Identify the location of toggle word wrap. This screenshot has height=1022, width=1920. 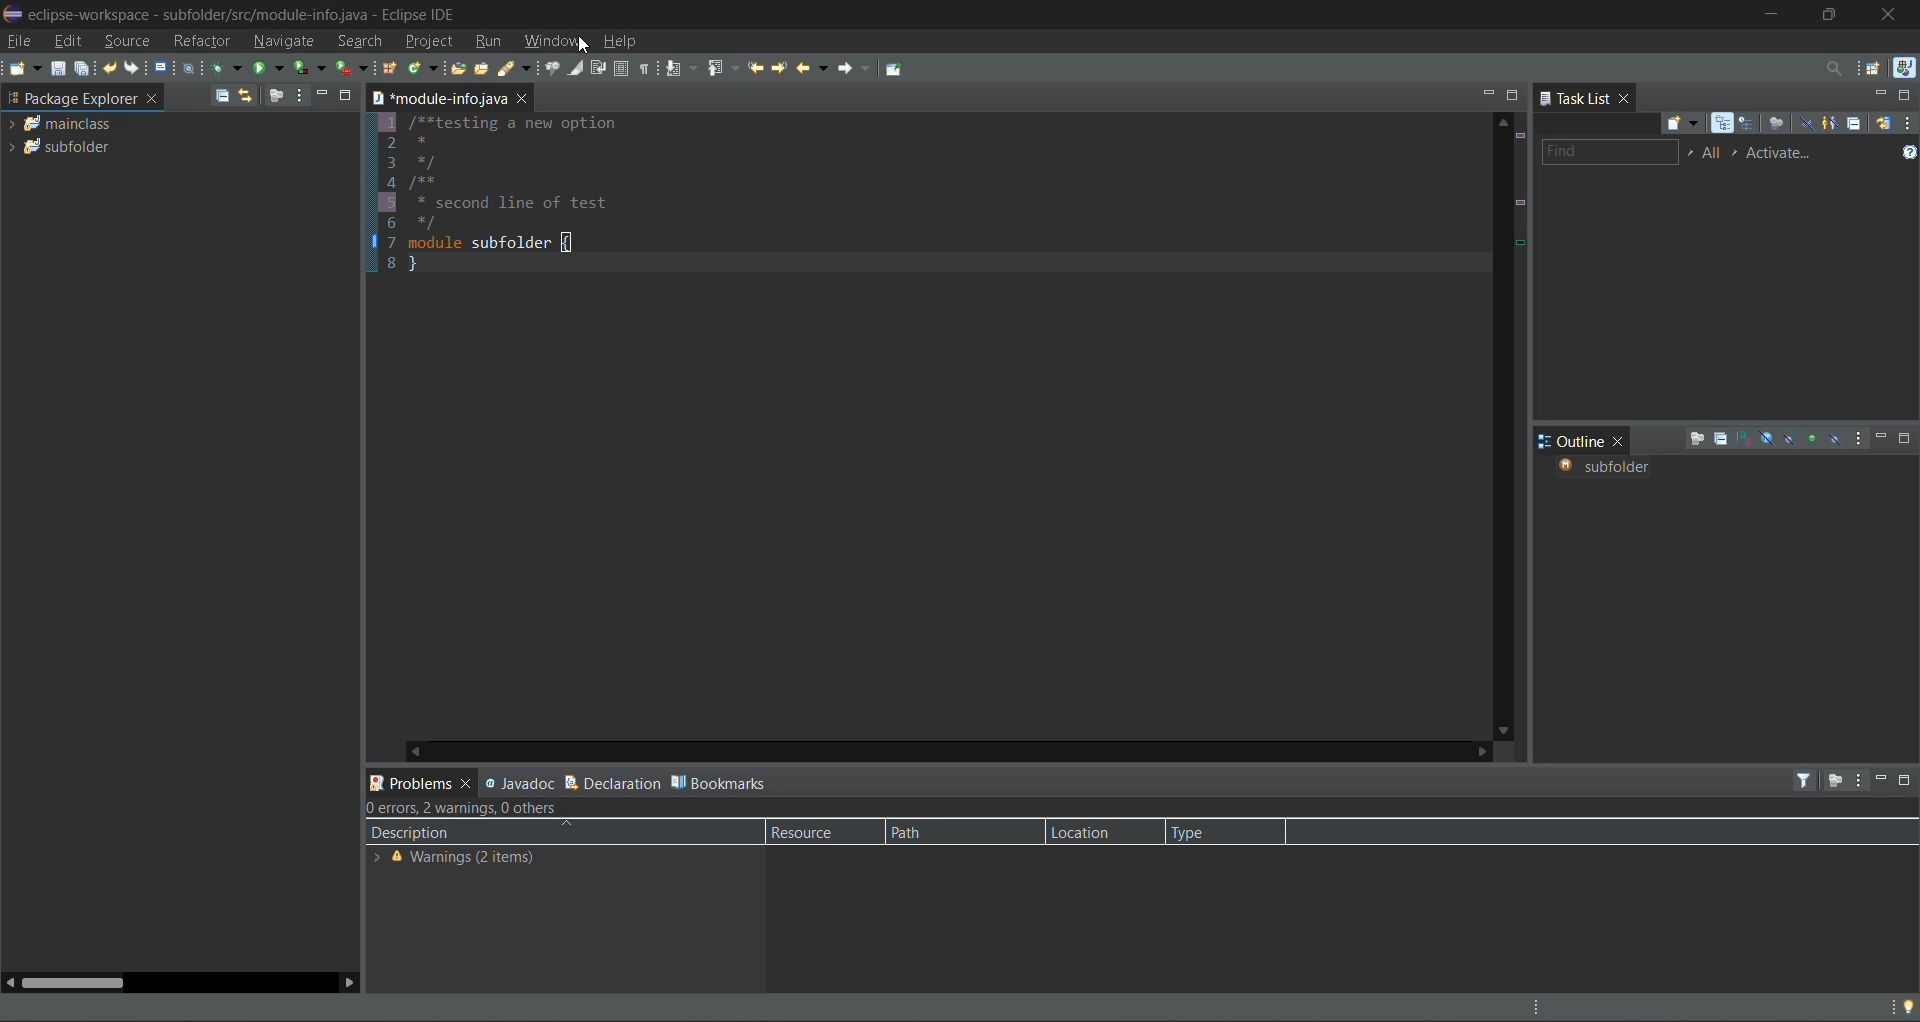
(601, 66).